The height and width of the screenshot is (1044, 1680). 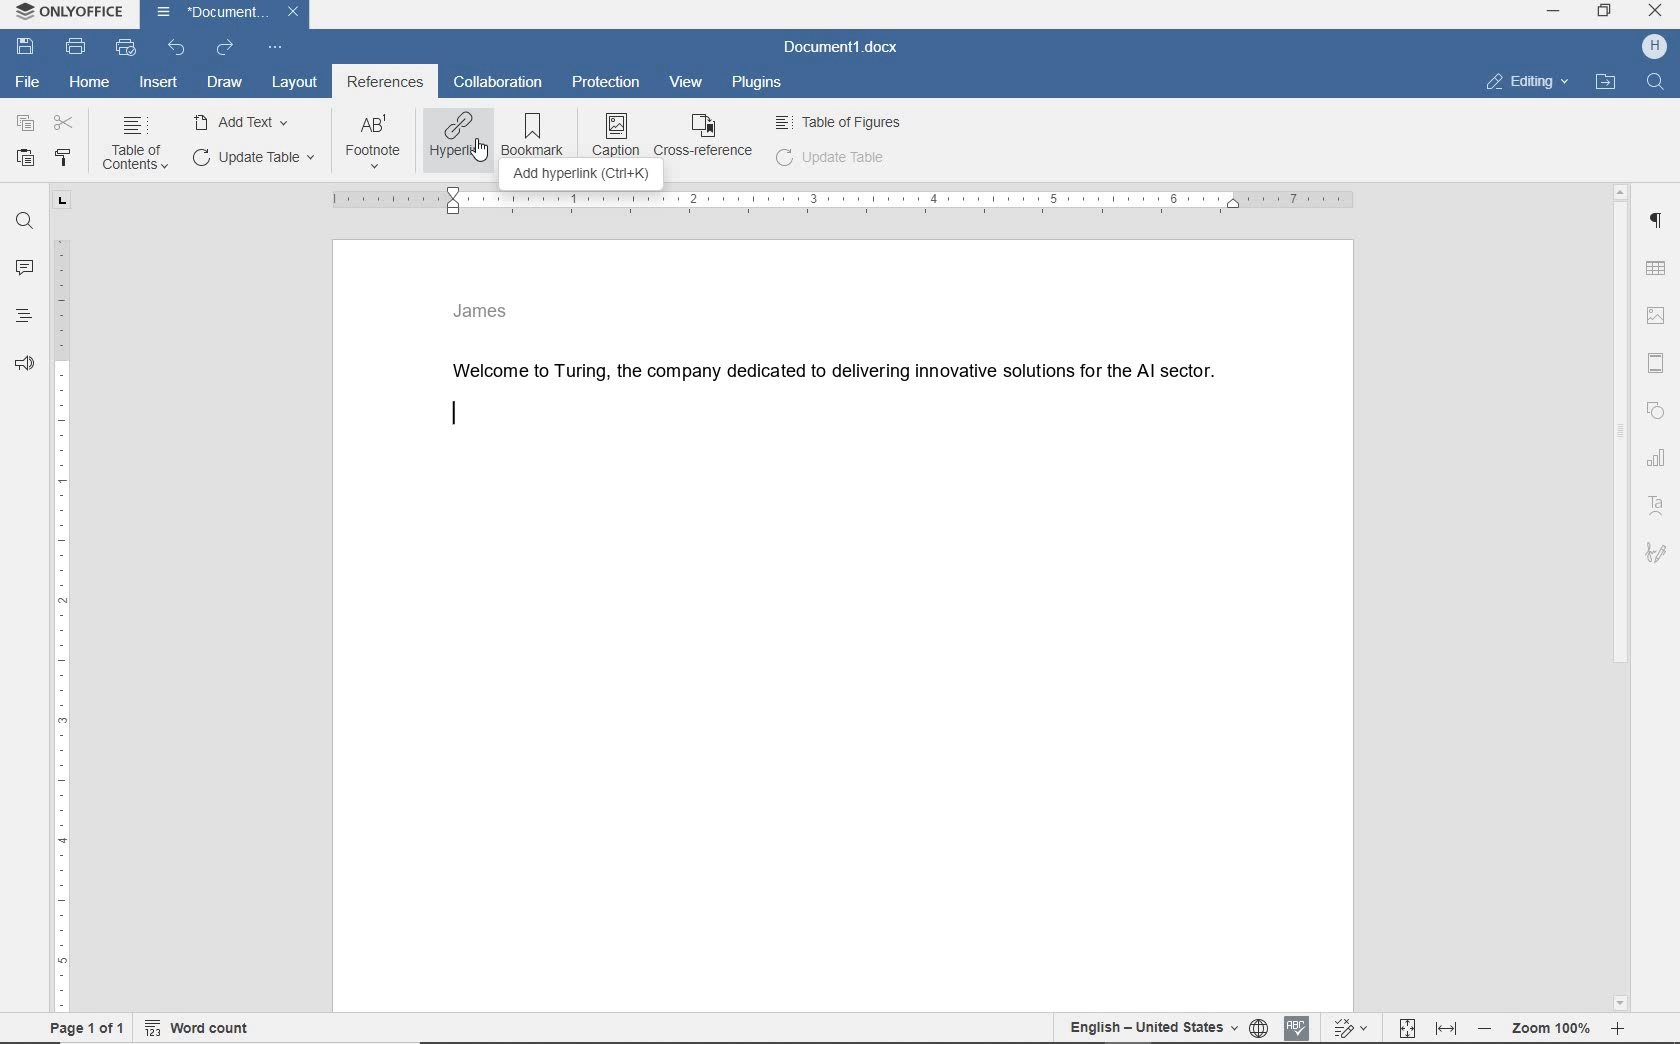 What do you see at coordinates (26, 123) in the screenshot?
I see `copy` at bounding box center [26, 123].